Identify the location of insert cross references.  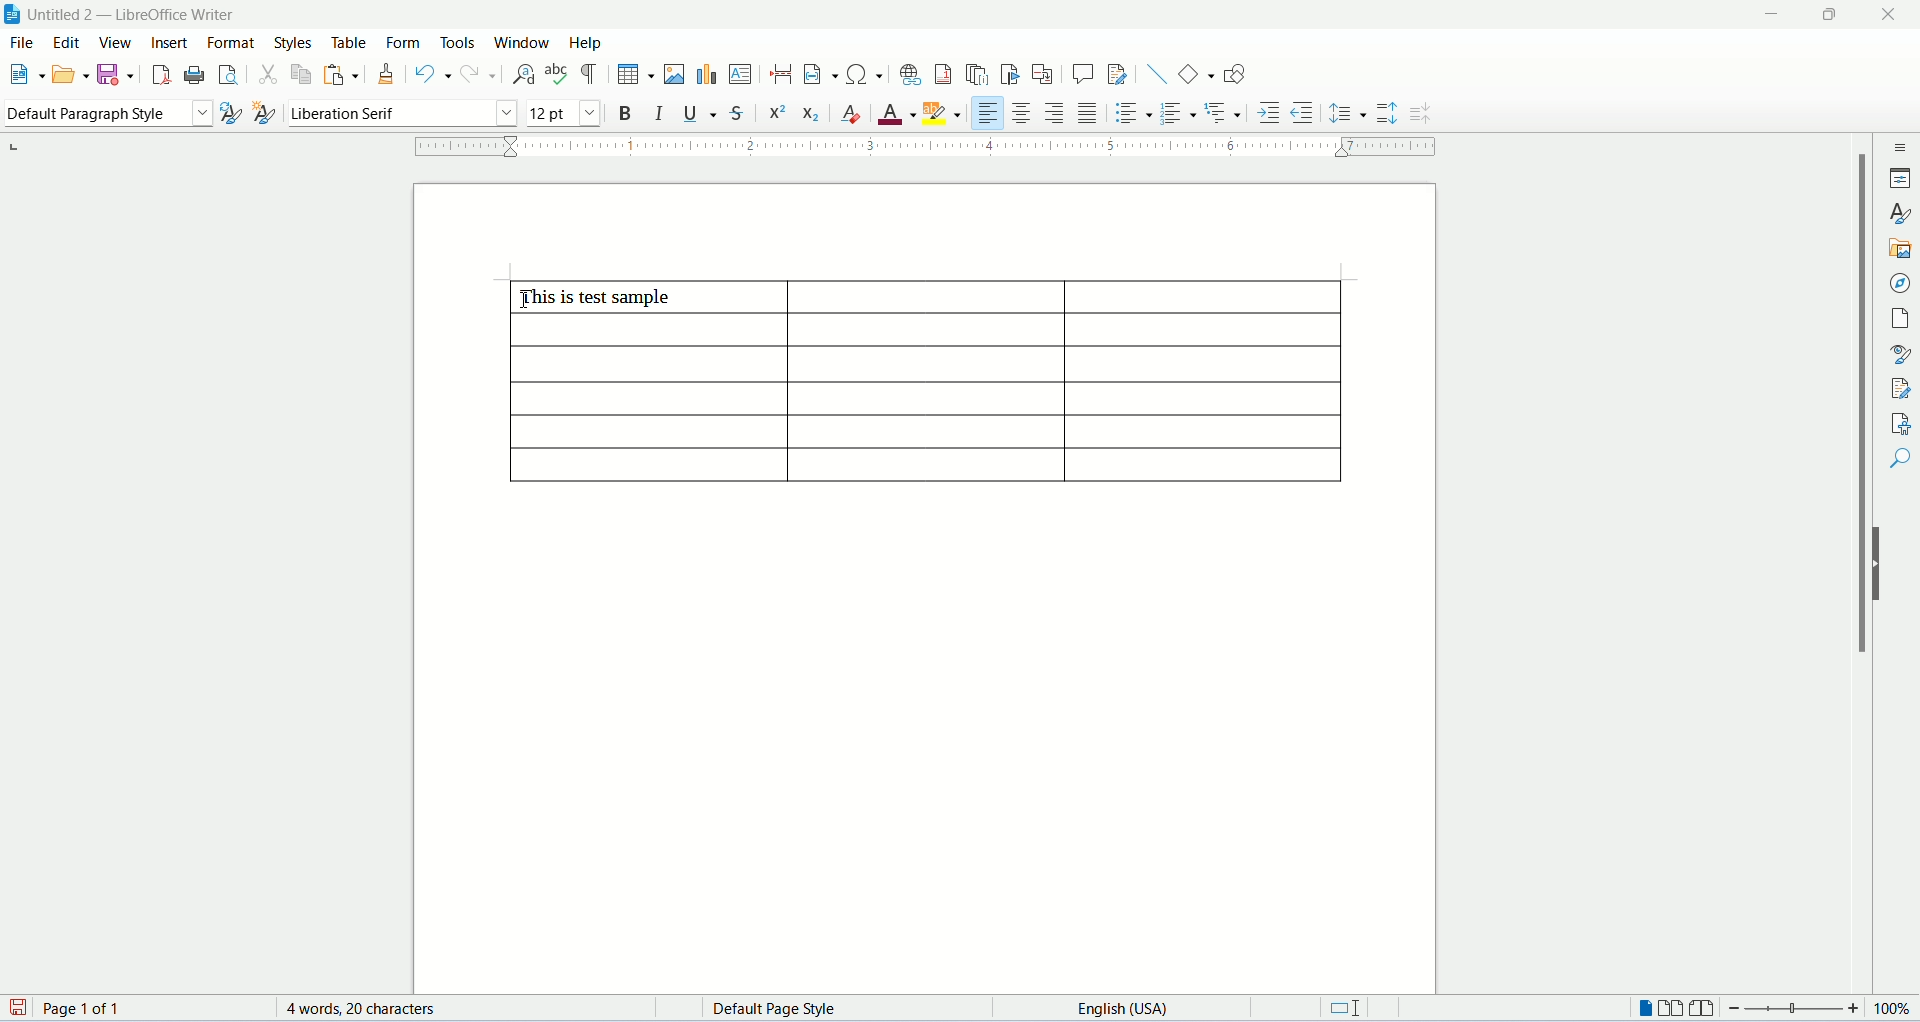
(1044, 74).